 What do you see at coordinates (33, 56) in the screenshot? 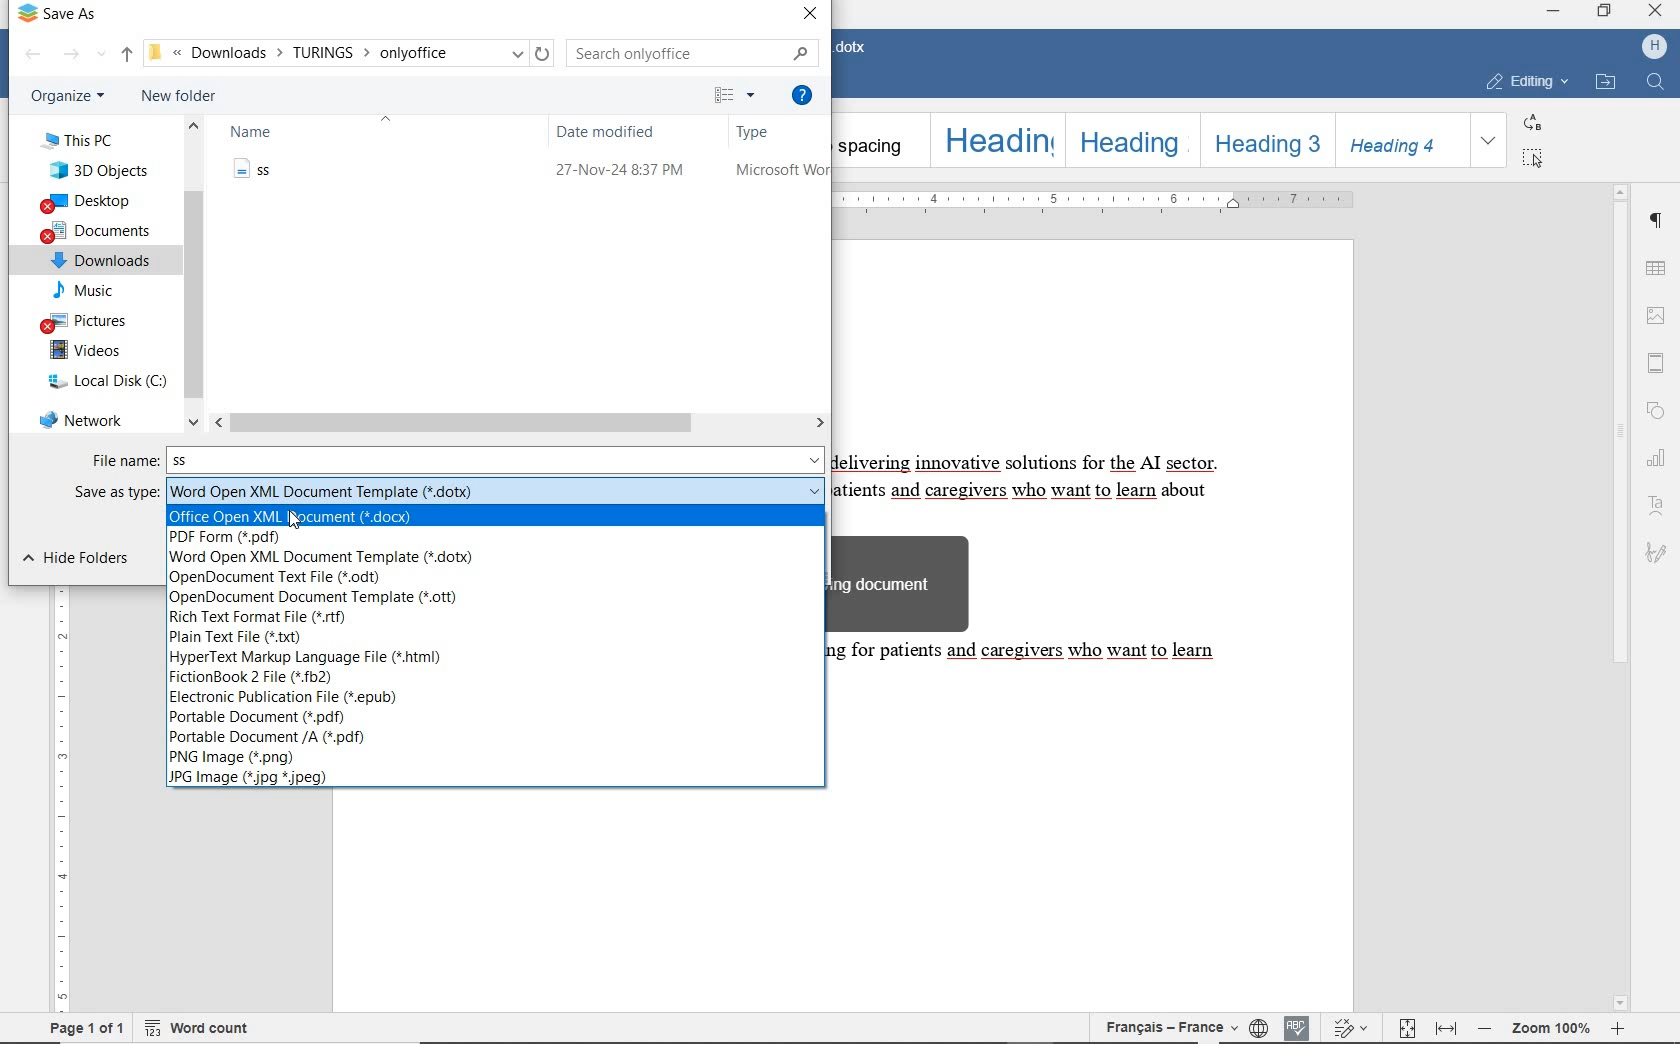
I see `BACK` at bounding box center [33, 56].